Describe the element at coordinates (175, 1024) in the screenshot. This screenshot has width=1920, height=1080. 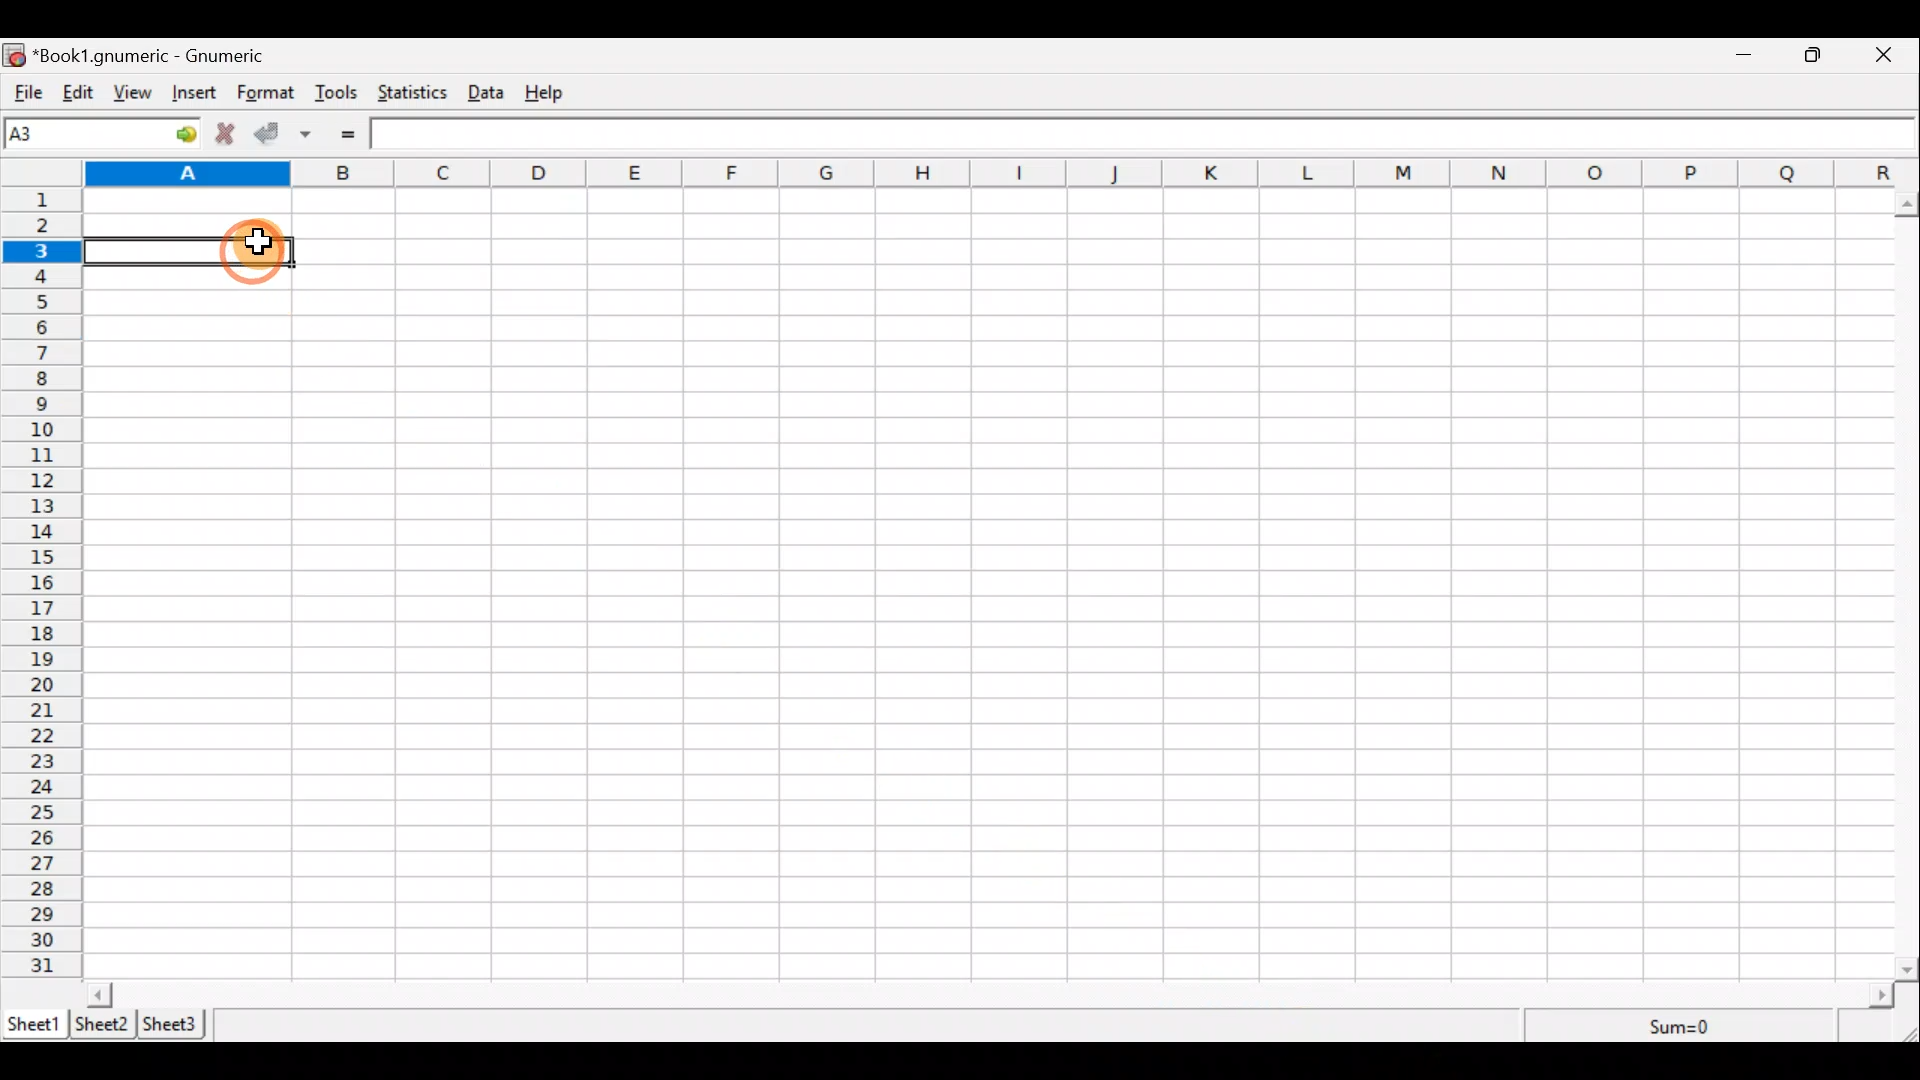
I see `Sheet 3` at that location.